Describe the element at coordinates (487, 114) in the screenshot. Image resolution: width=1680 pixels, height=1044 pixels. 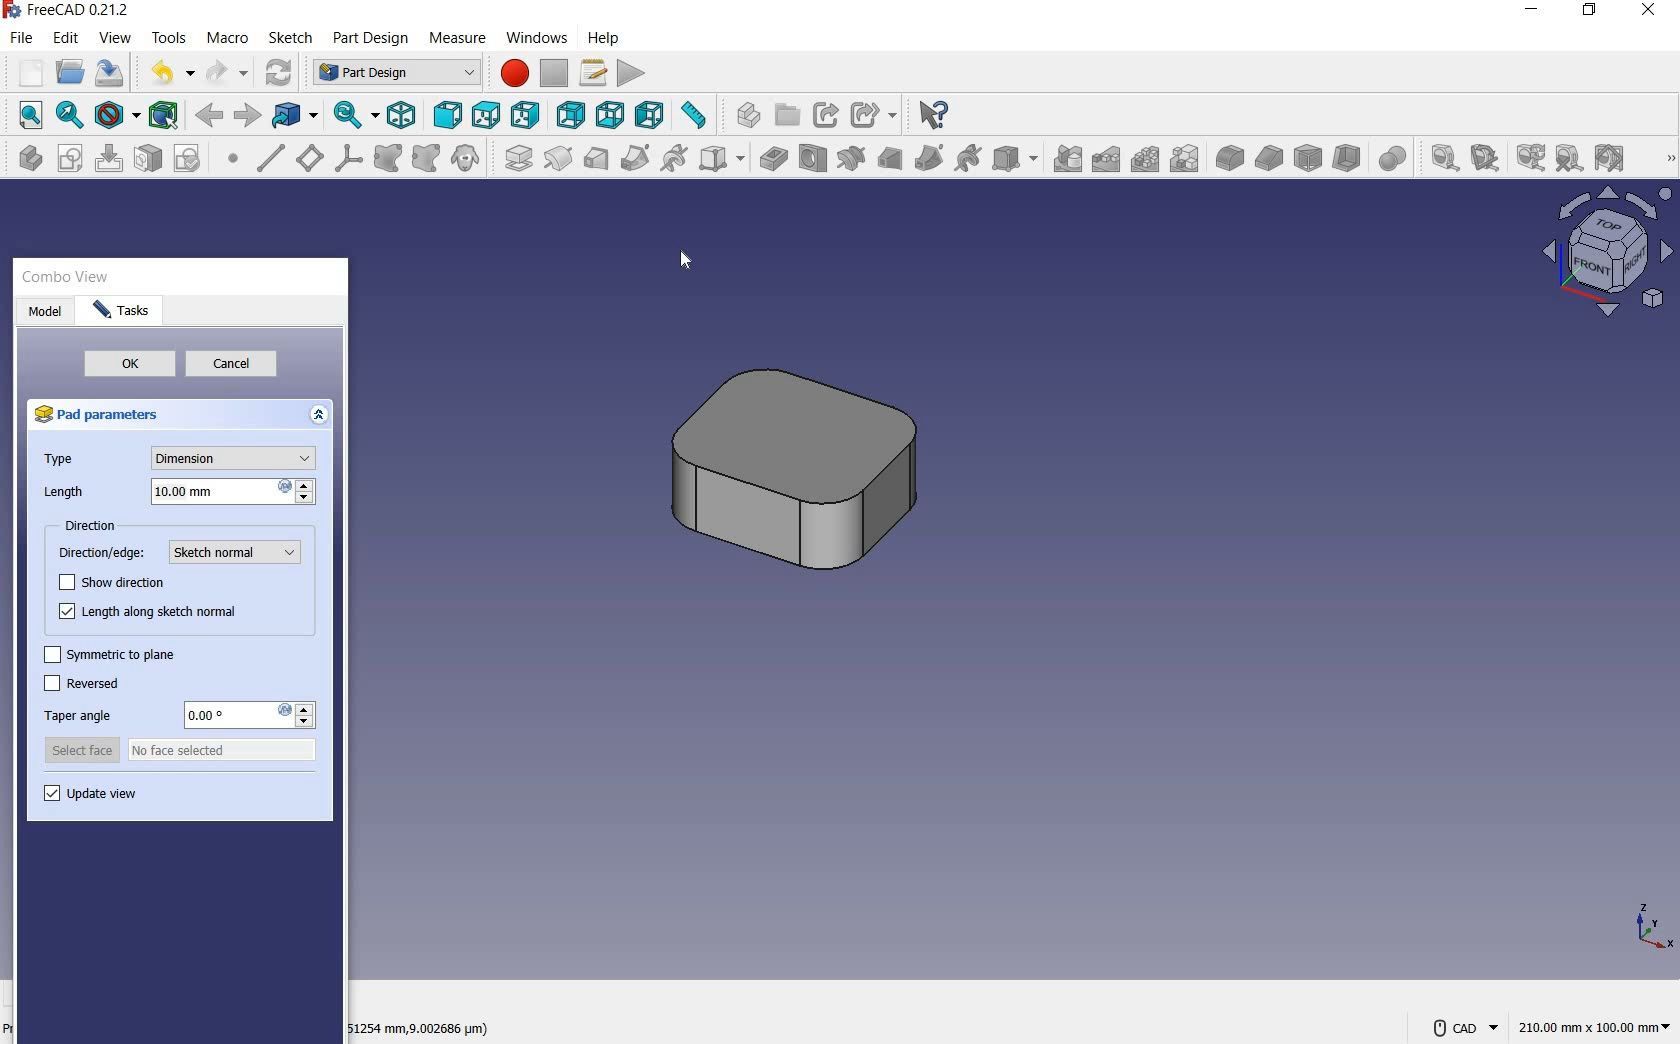
I see `top` at that location.